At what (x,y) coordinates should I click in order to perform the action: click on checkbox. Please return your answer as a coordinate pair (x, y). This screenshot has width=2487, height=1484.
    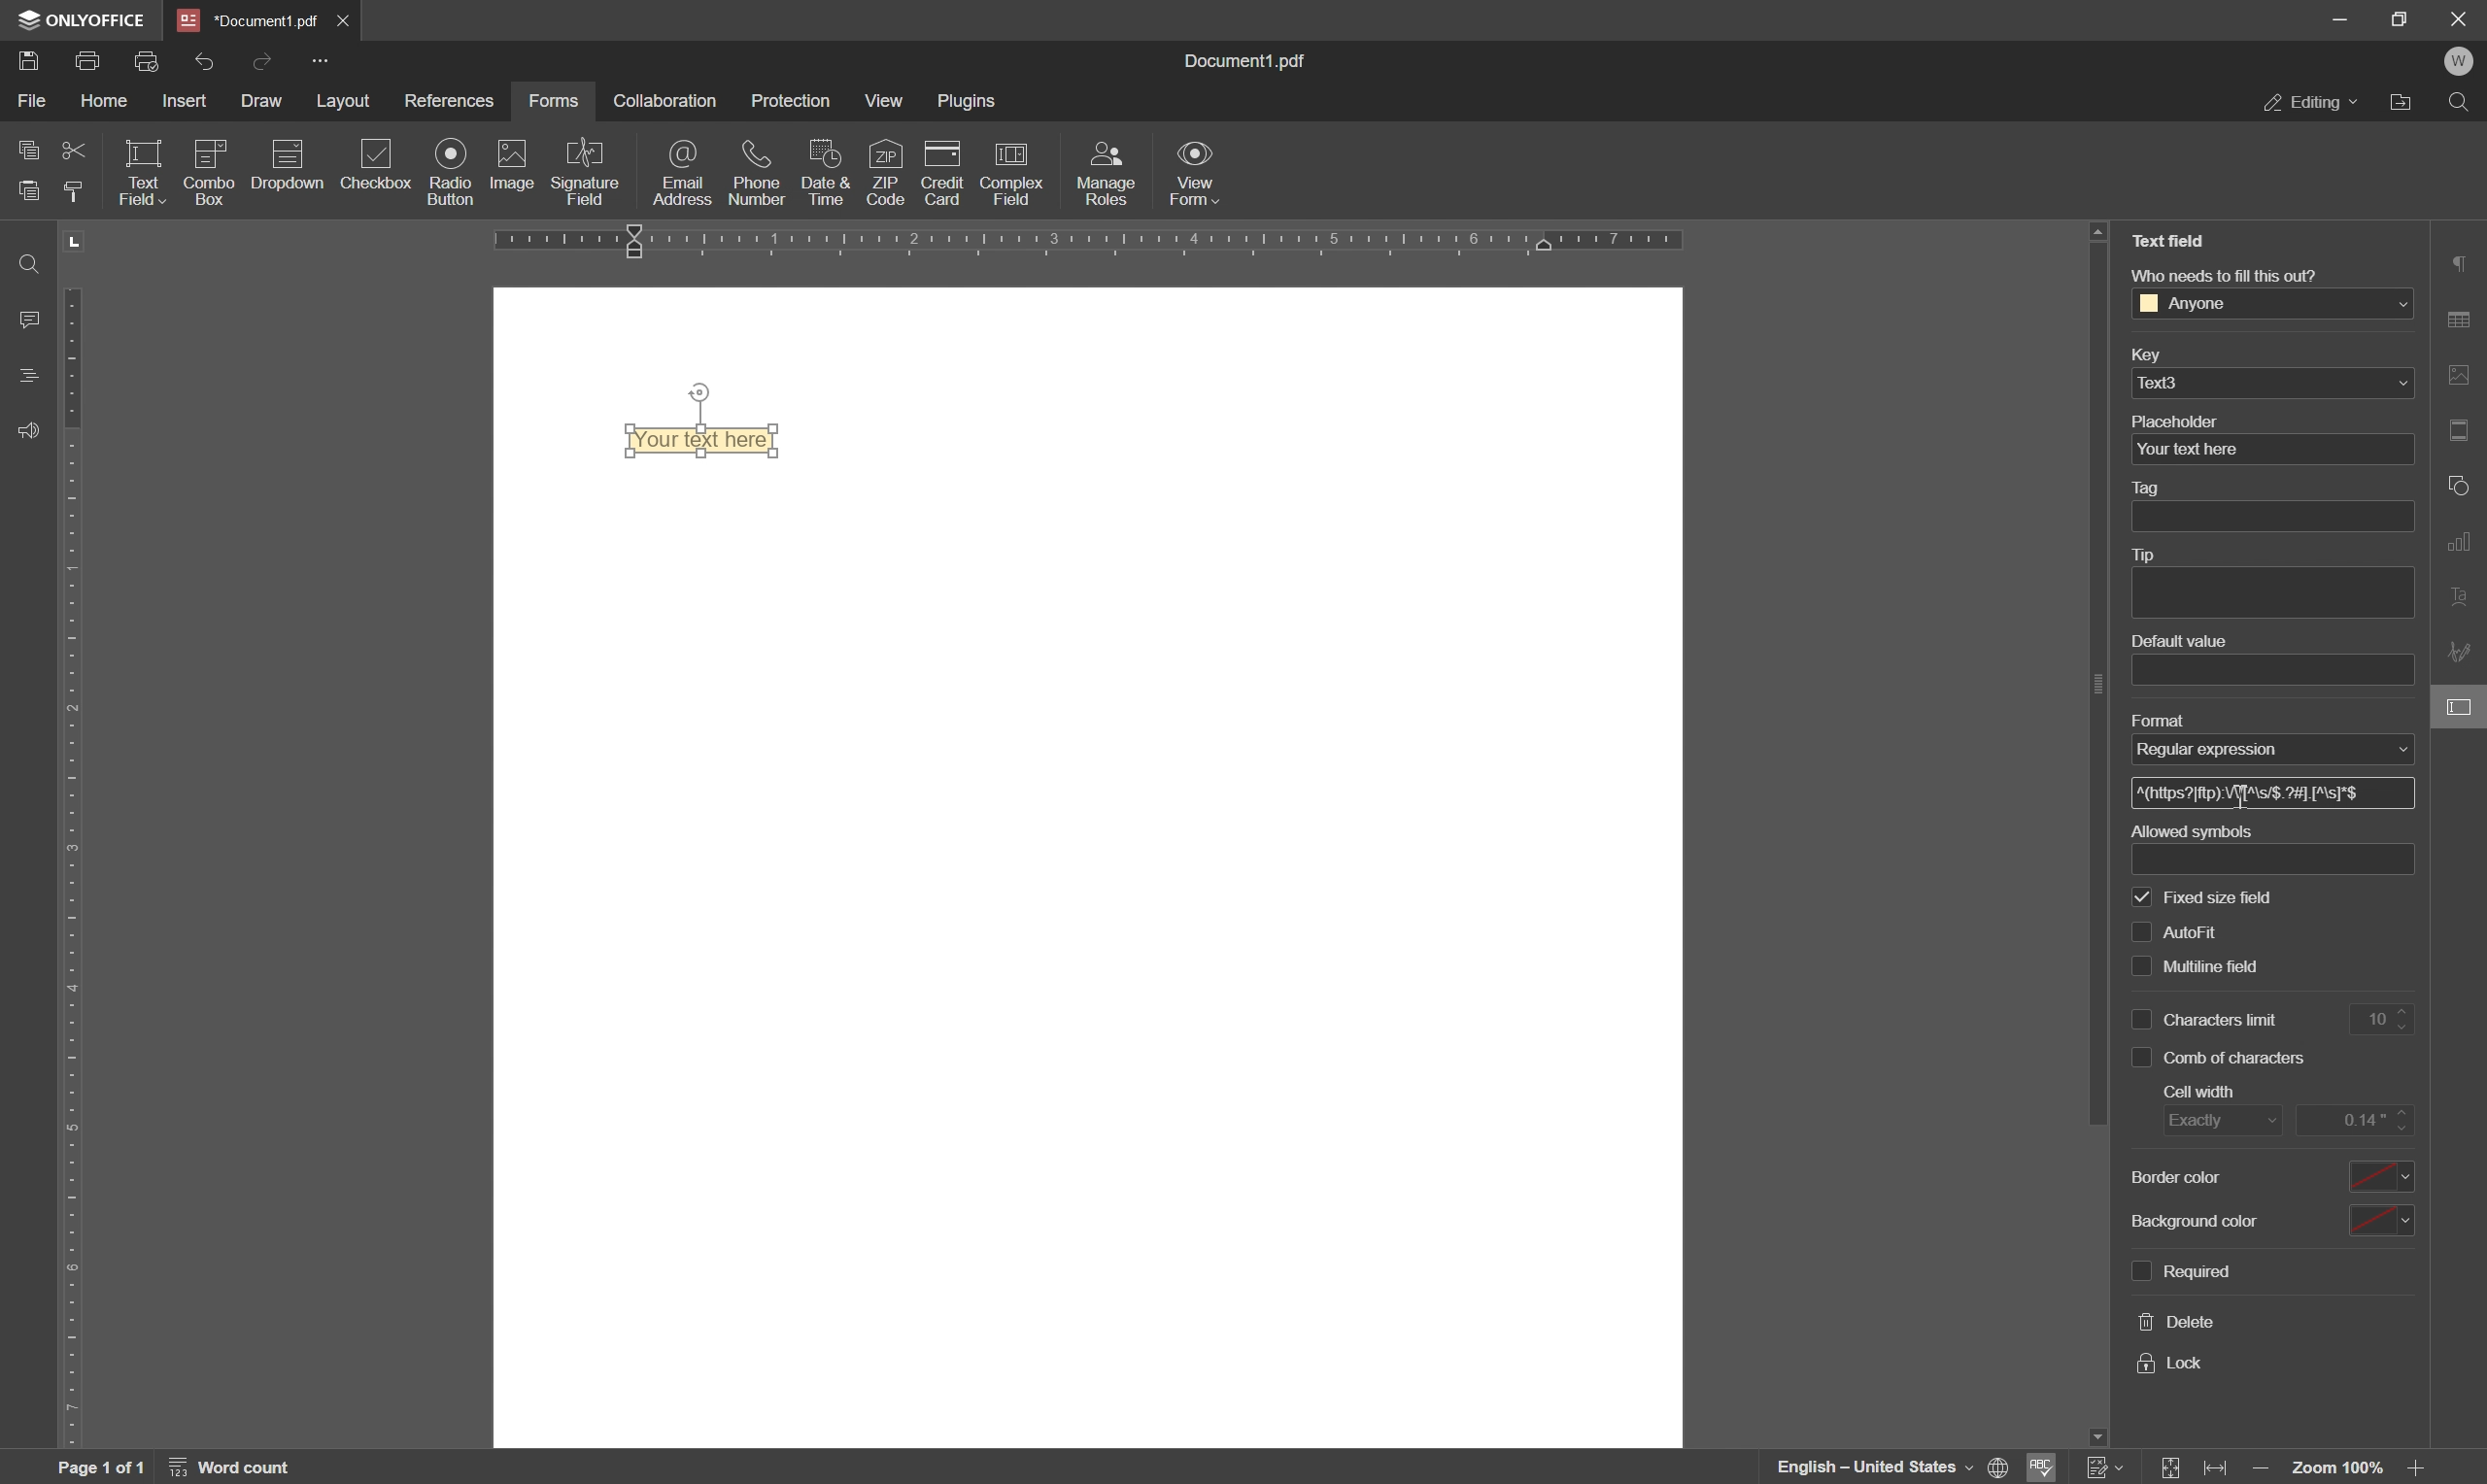
    Looking at the image, I should click on (2139, 1269).